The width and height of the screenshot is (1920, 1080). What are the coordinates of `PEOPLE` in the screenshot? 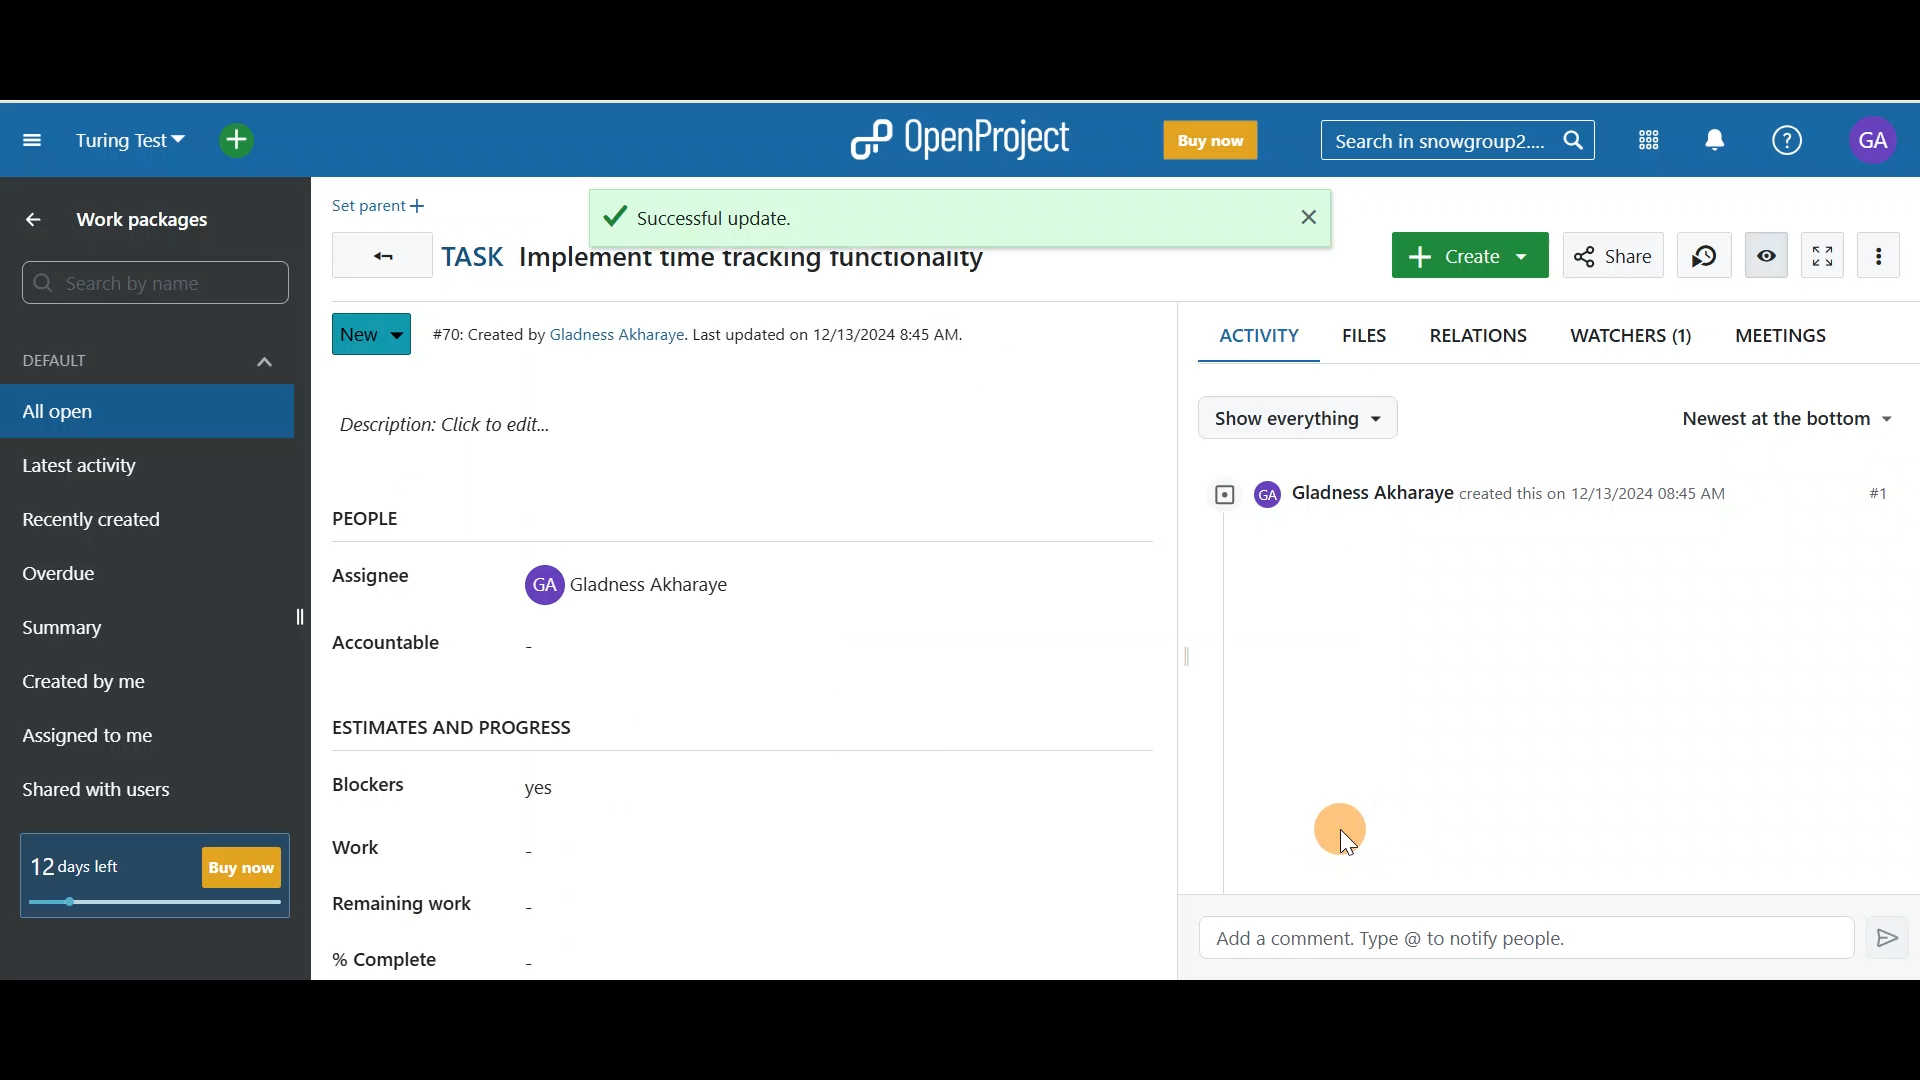 It's located at (380, 519).